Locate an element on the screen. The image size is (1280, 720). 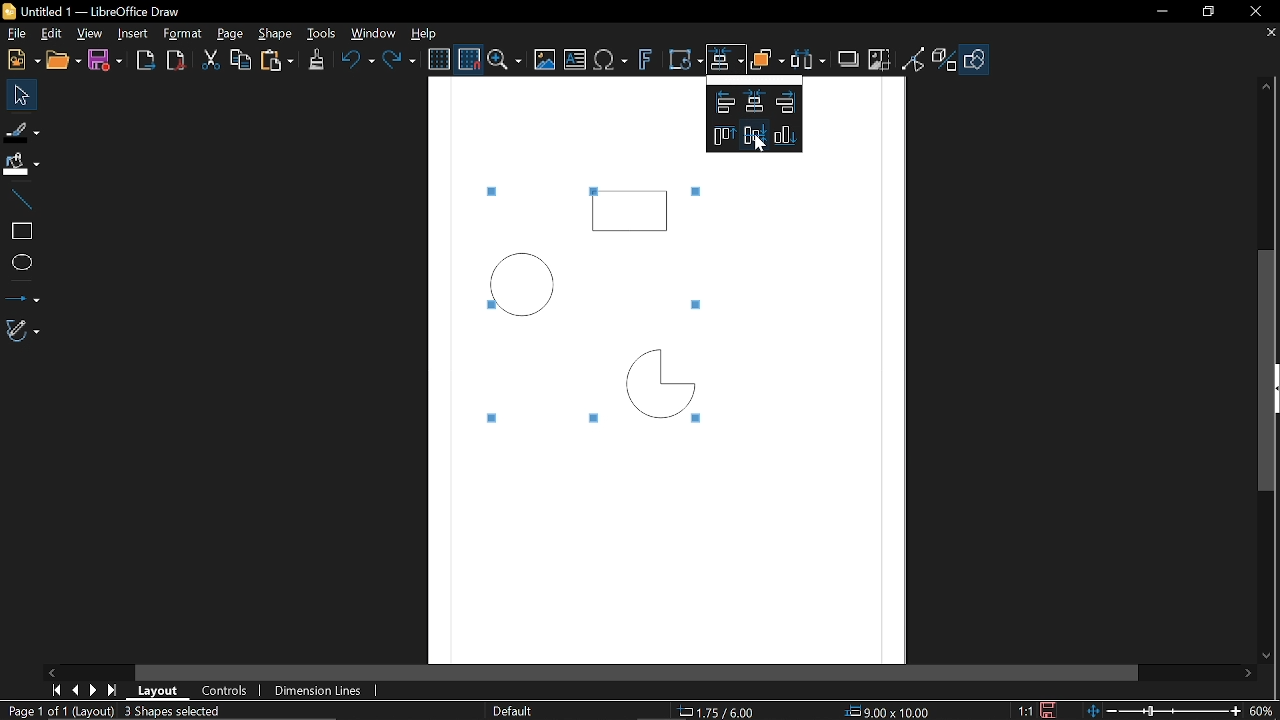
cut is located at coordinates (210, 59).